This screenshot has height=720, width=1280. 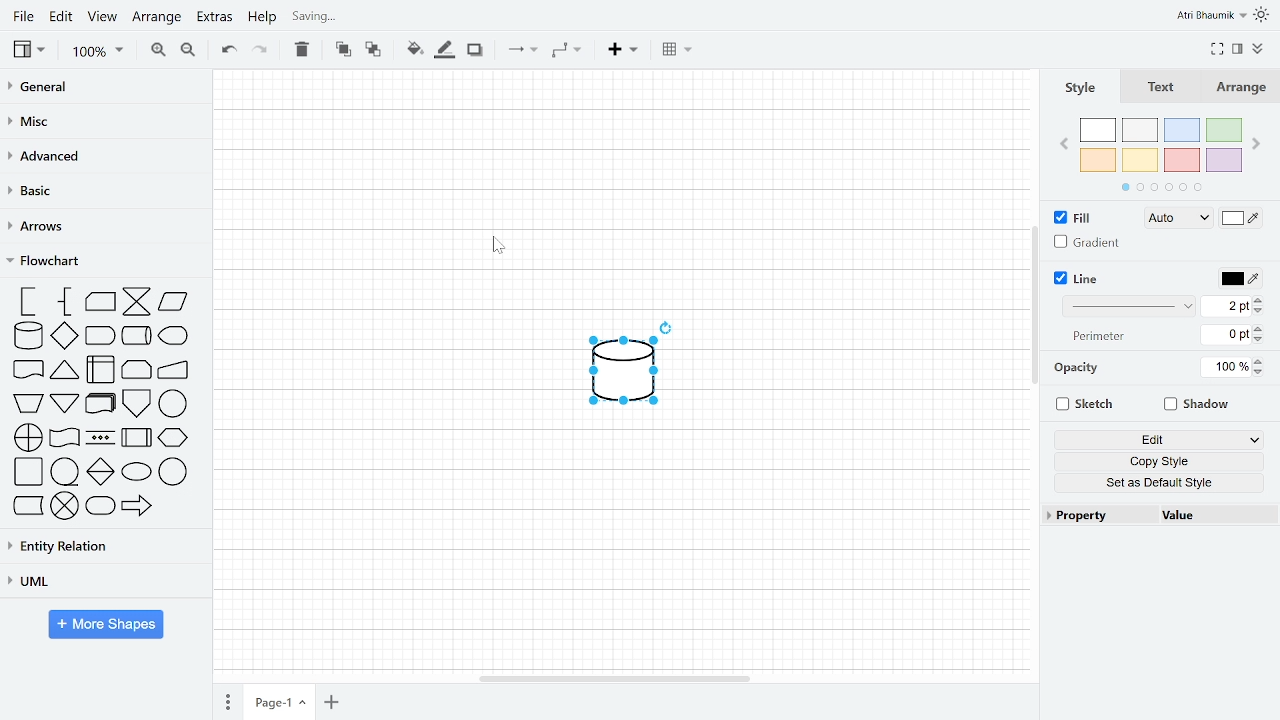 What do you see at coordinates (100, 370) in the screenshot?
I see `internal storage` at bounding box center [100, 370].